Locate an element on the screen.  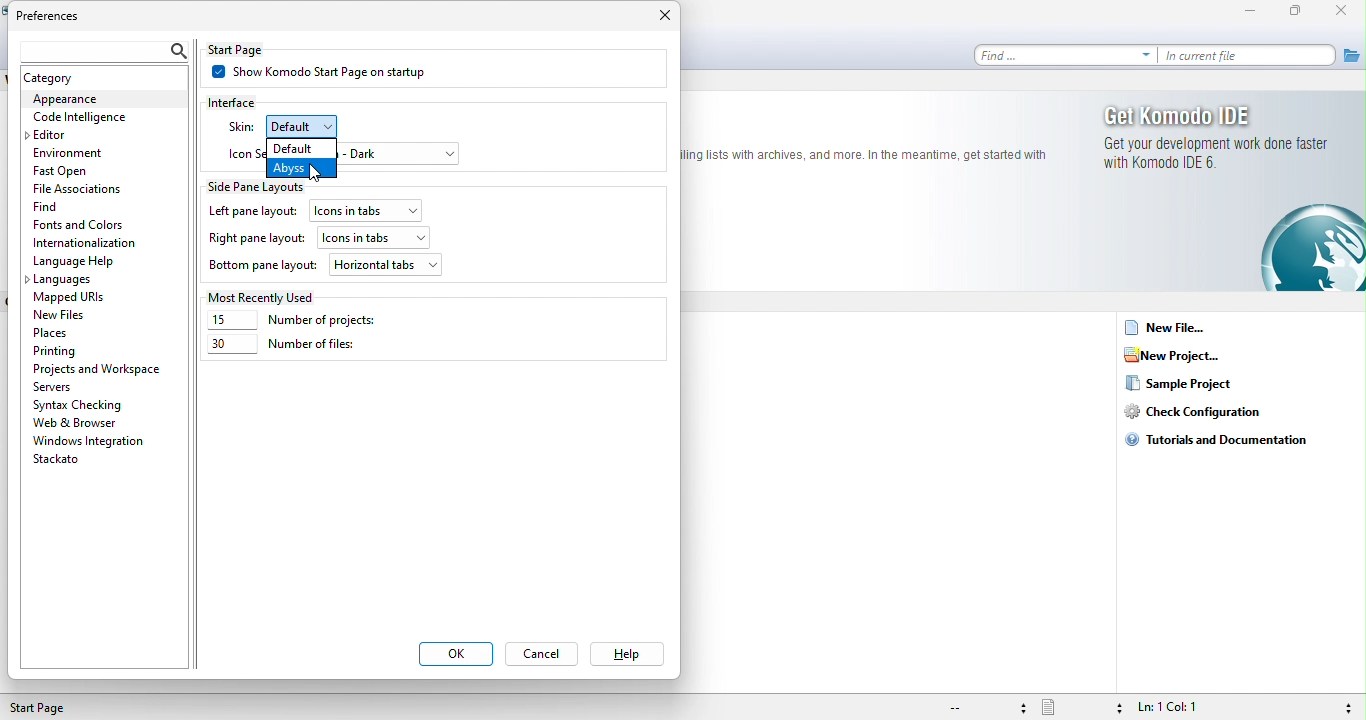
interface is located at coordinates (245, 101).